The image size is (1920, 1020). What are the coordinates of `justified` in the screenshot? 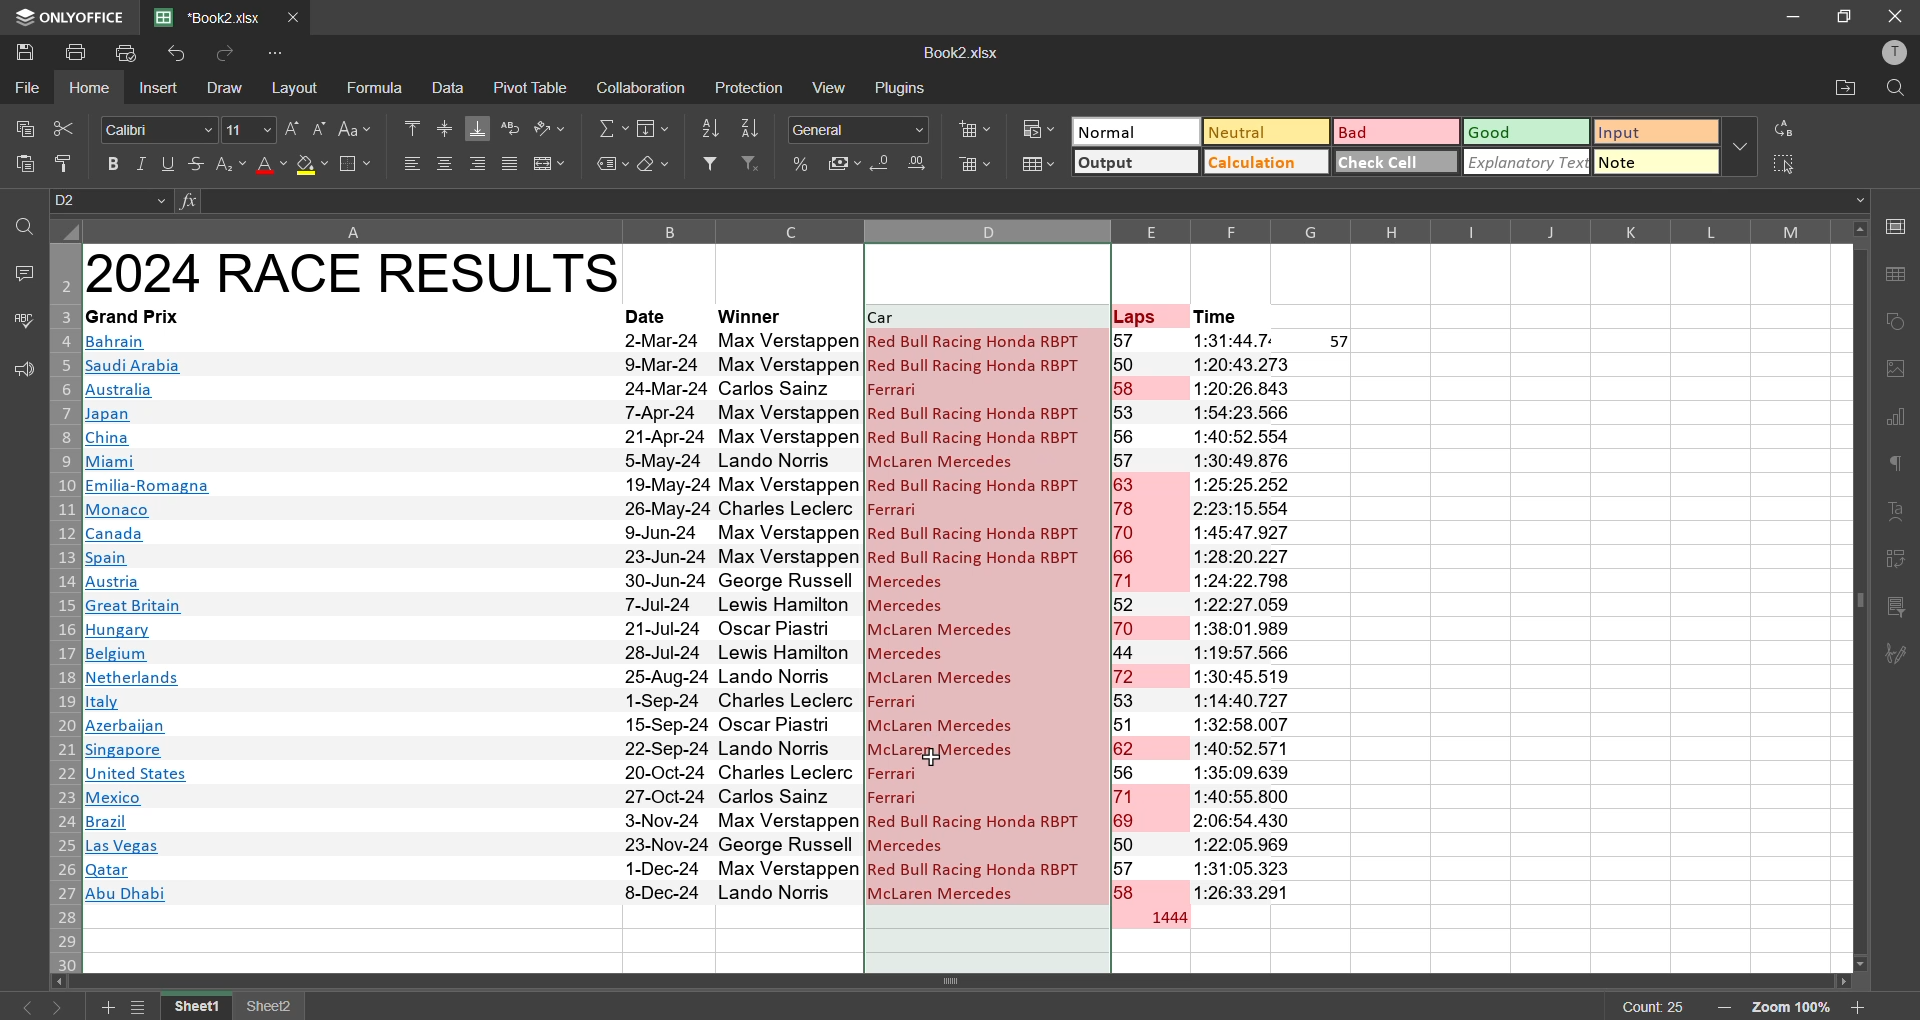 It's located at (510, 167).